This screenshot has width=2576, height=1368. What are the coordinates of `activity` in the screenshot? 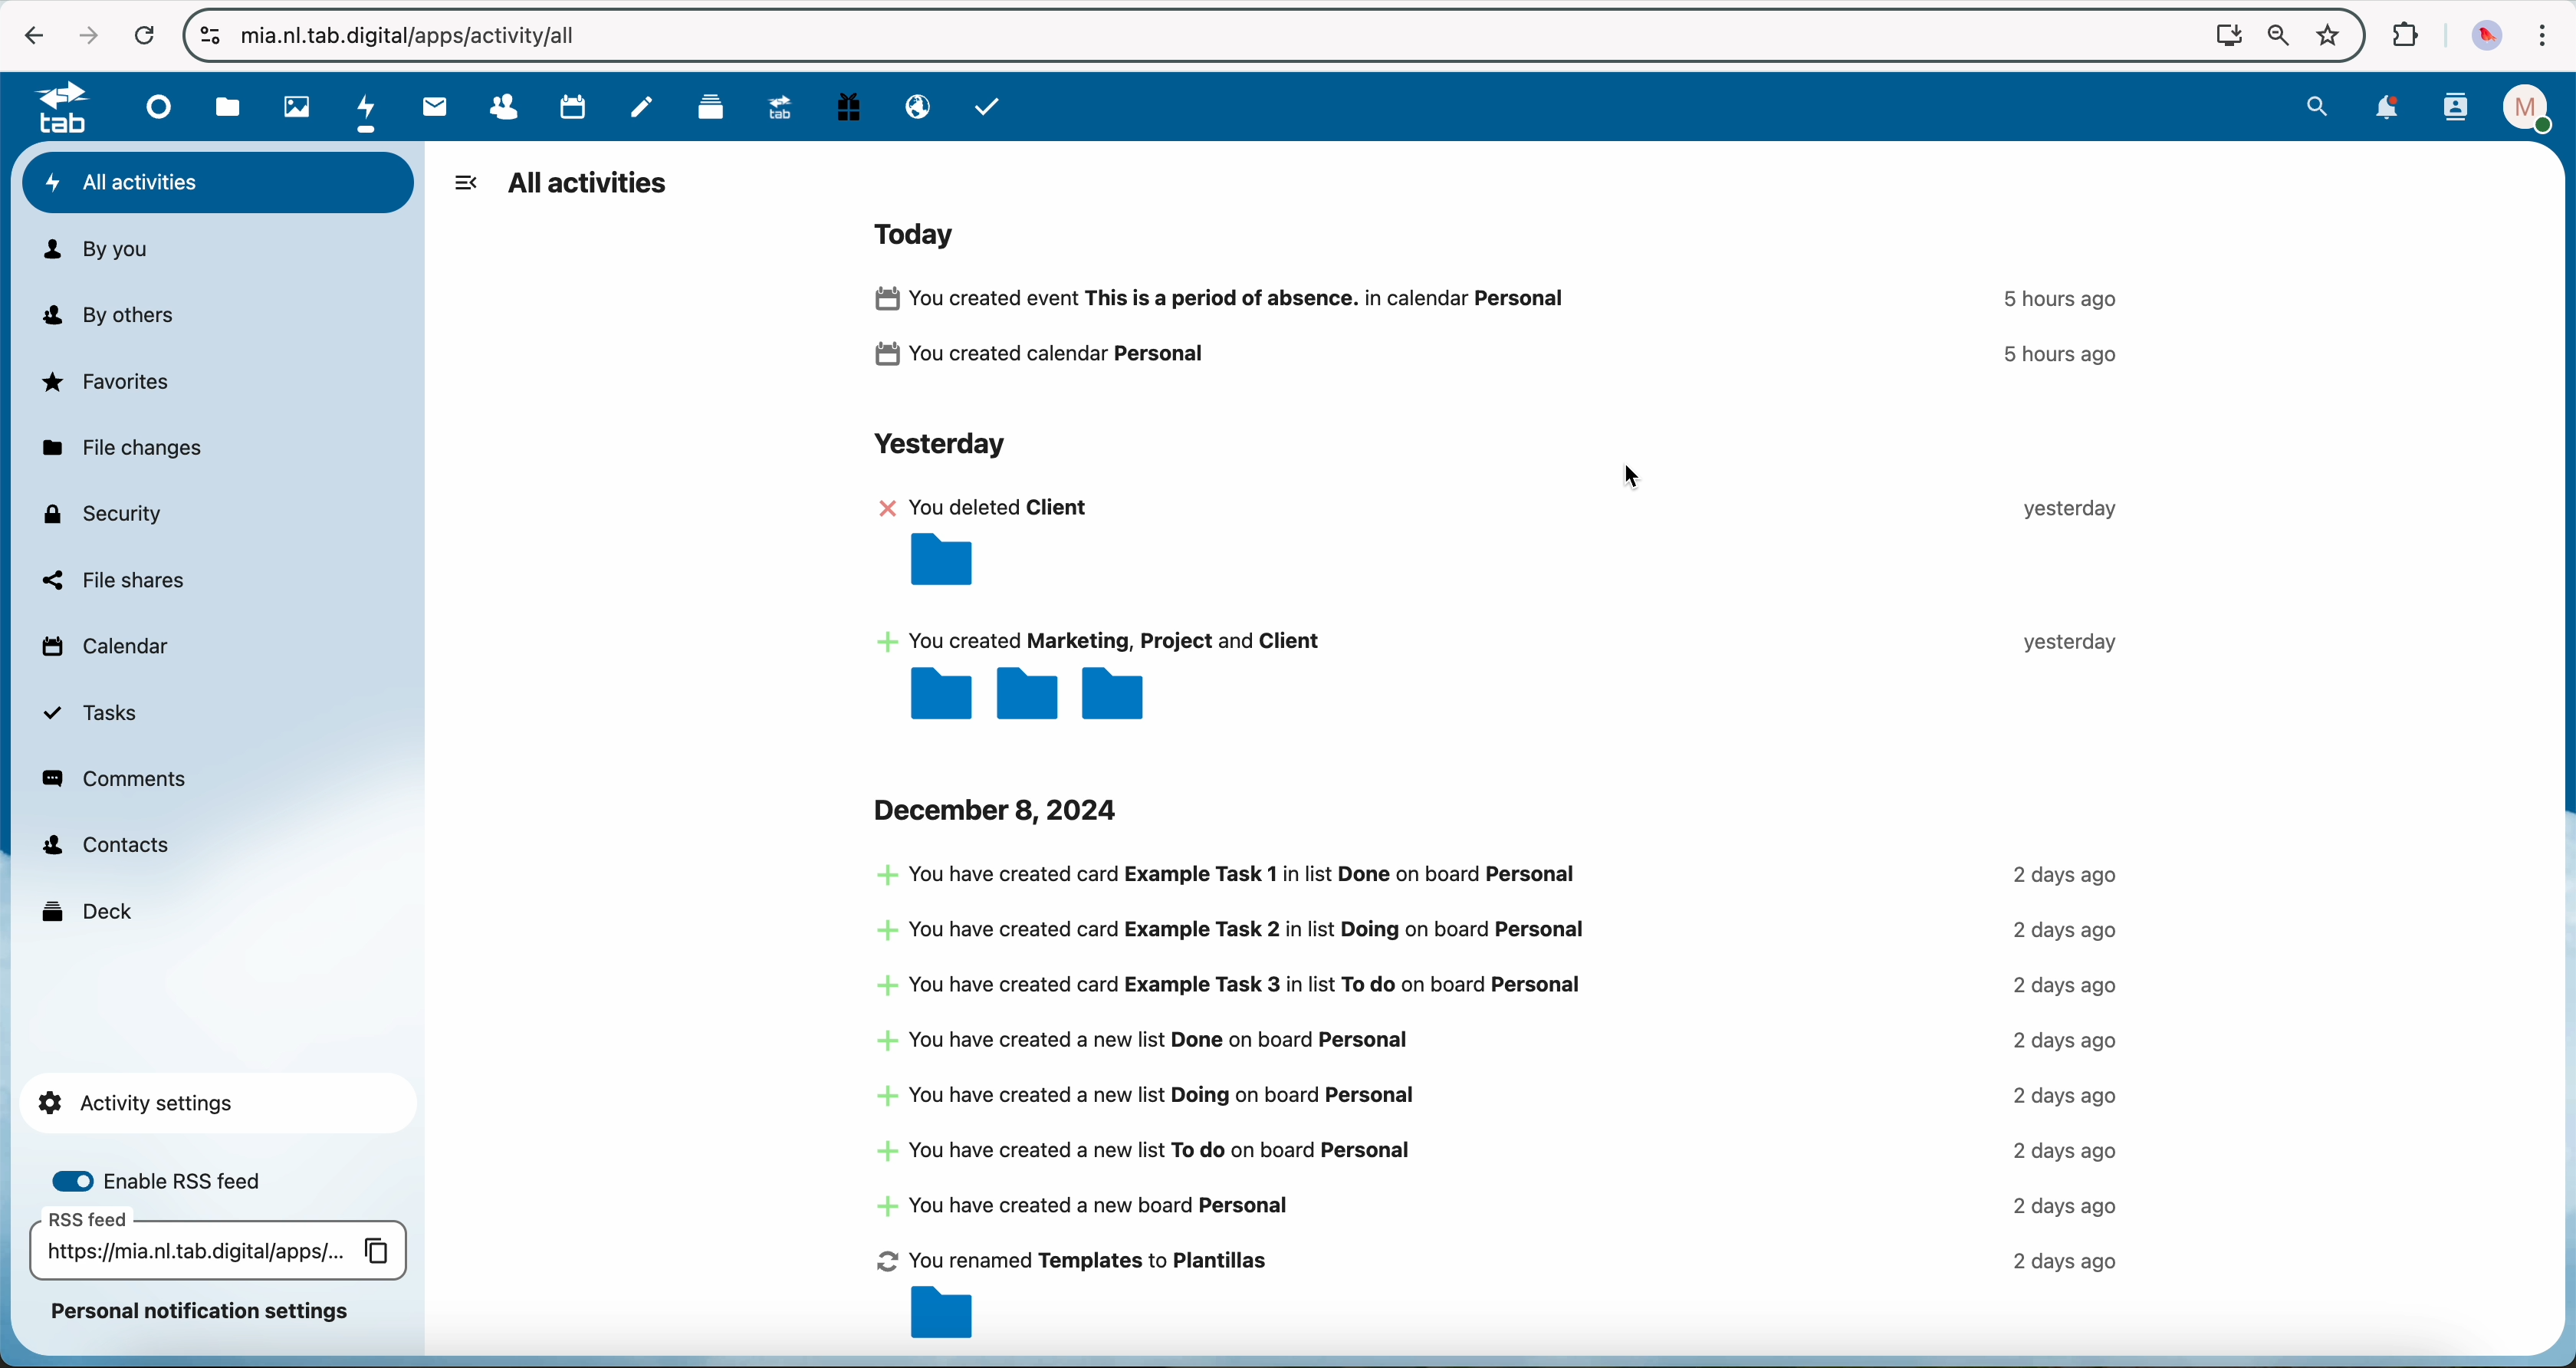 It's located at (1500, 1104).